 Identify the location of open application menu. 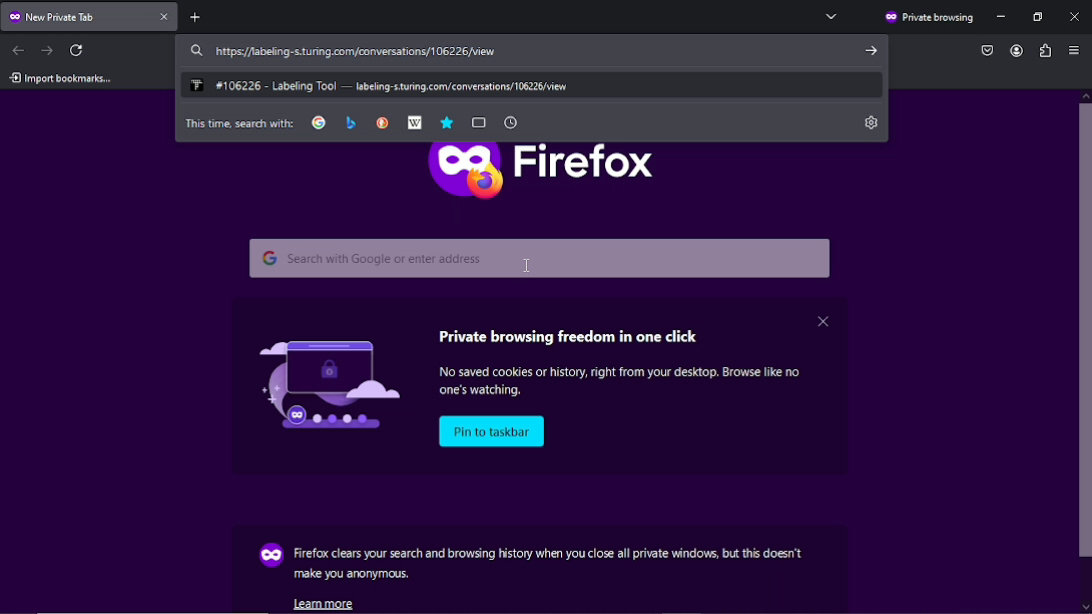
(1074, 52).